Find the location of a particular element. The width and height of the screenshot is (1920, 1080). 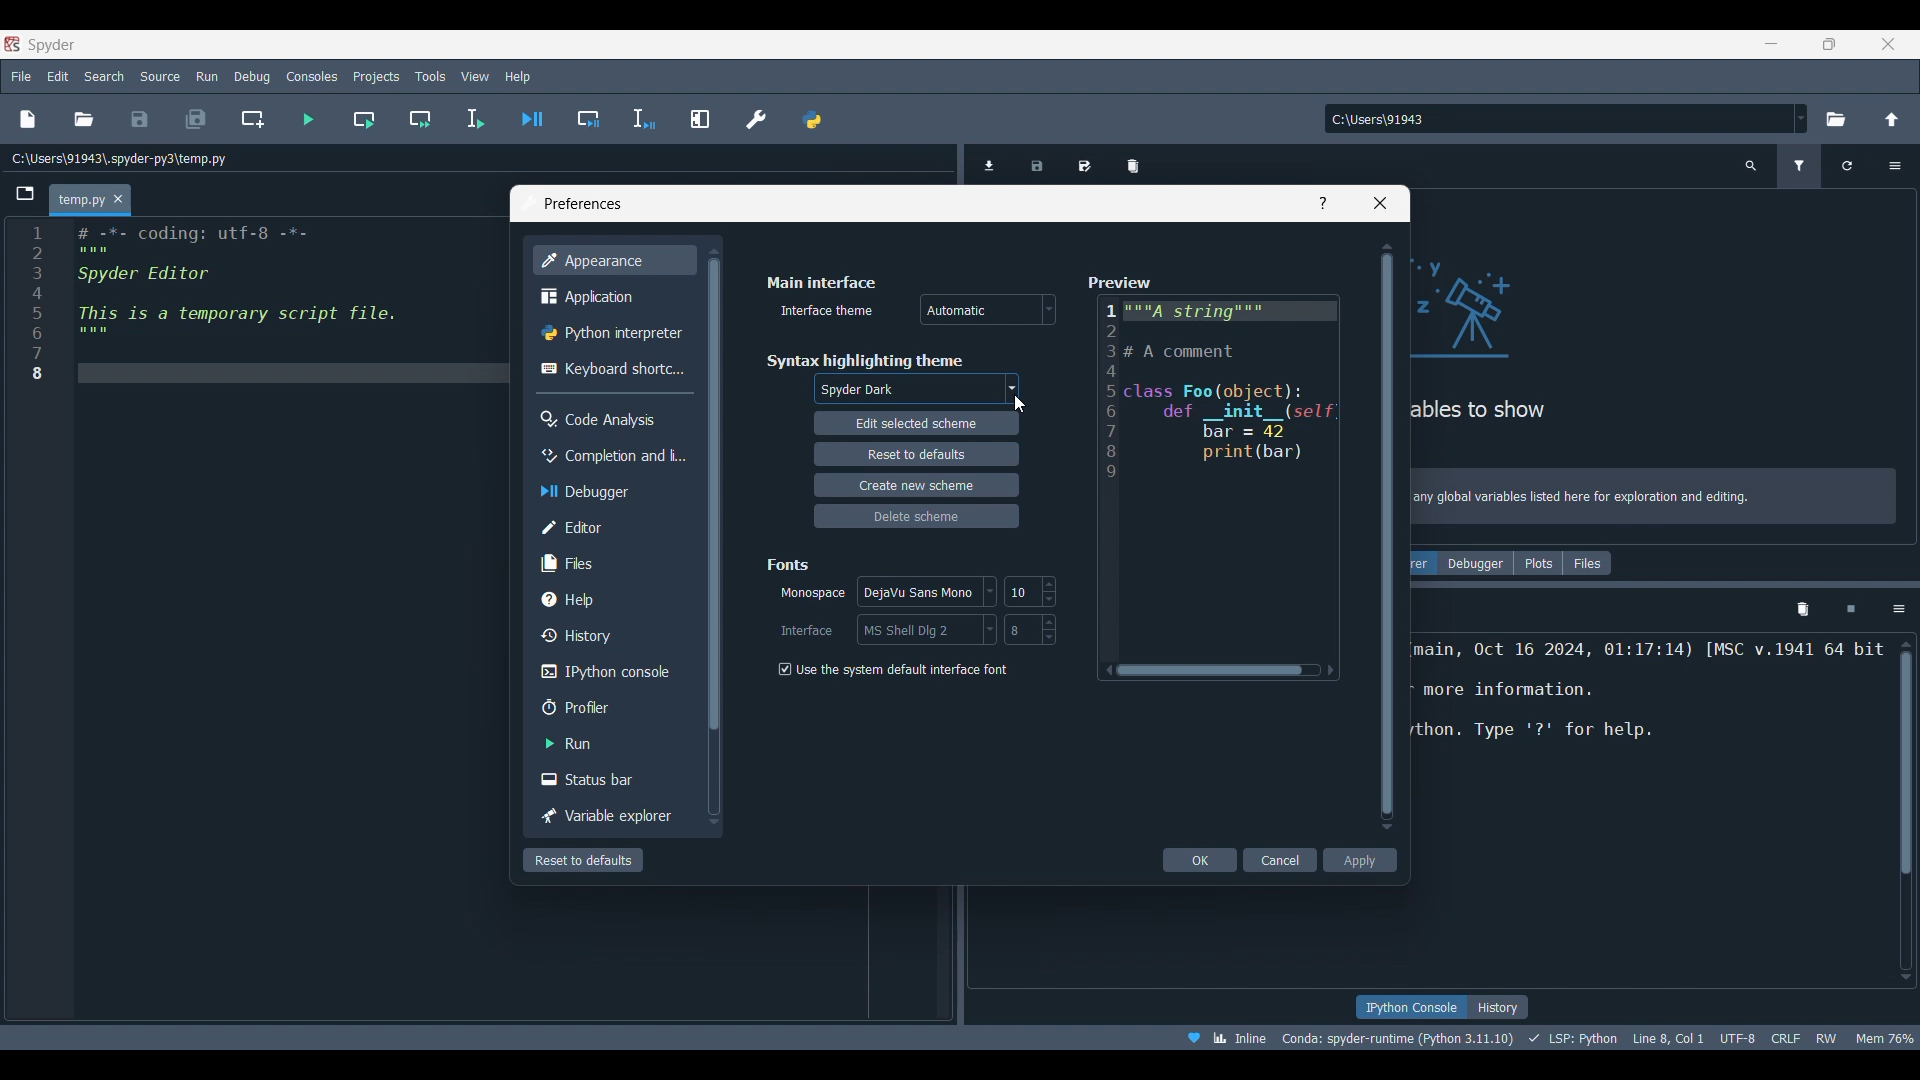

File menu is located at coordinates (22, 77).